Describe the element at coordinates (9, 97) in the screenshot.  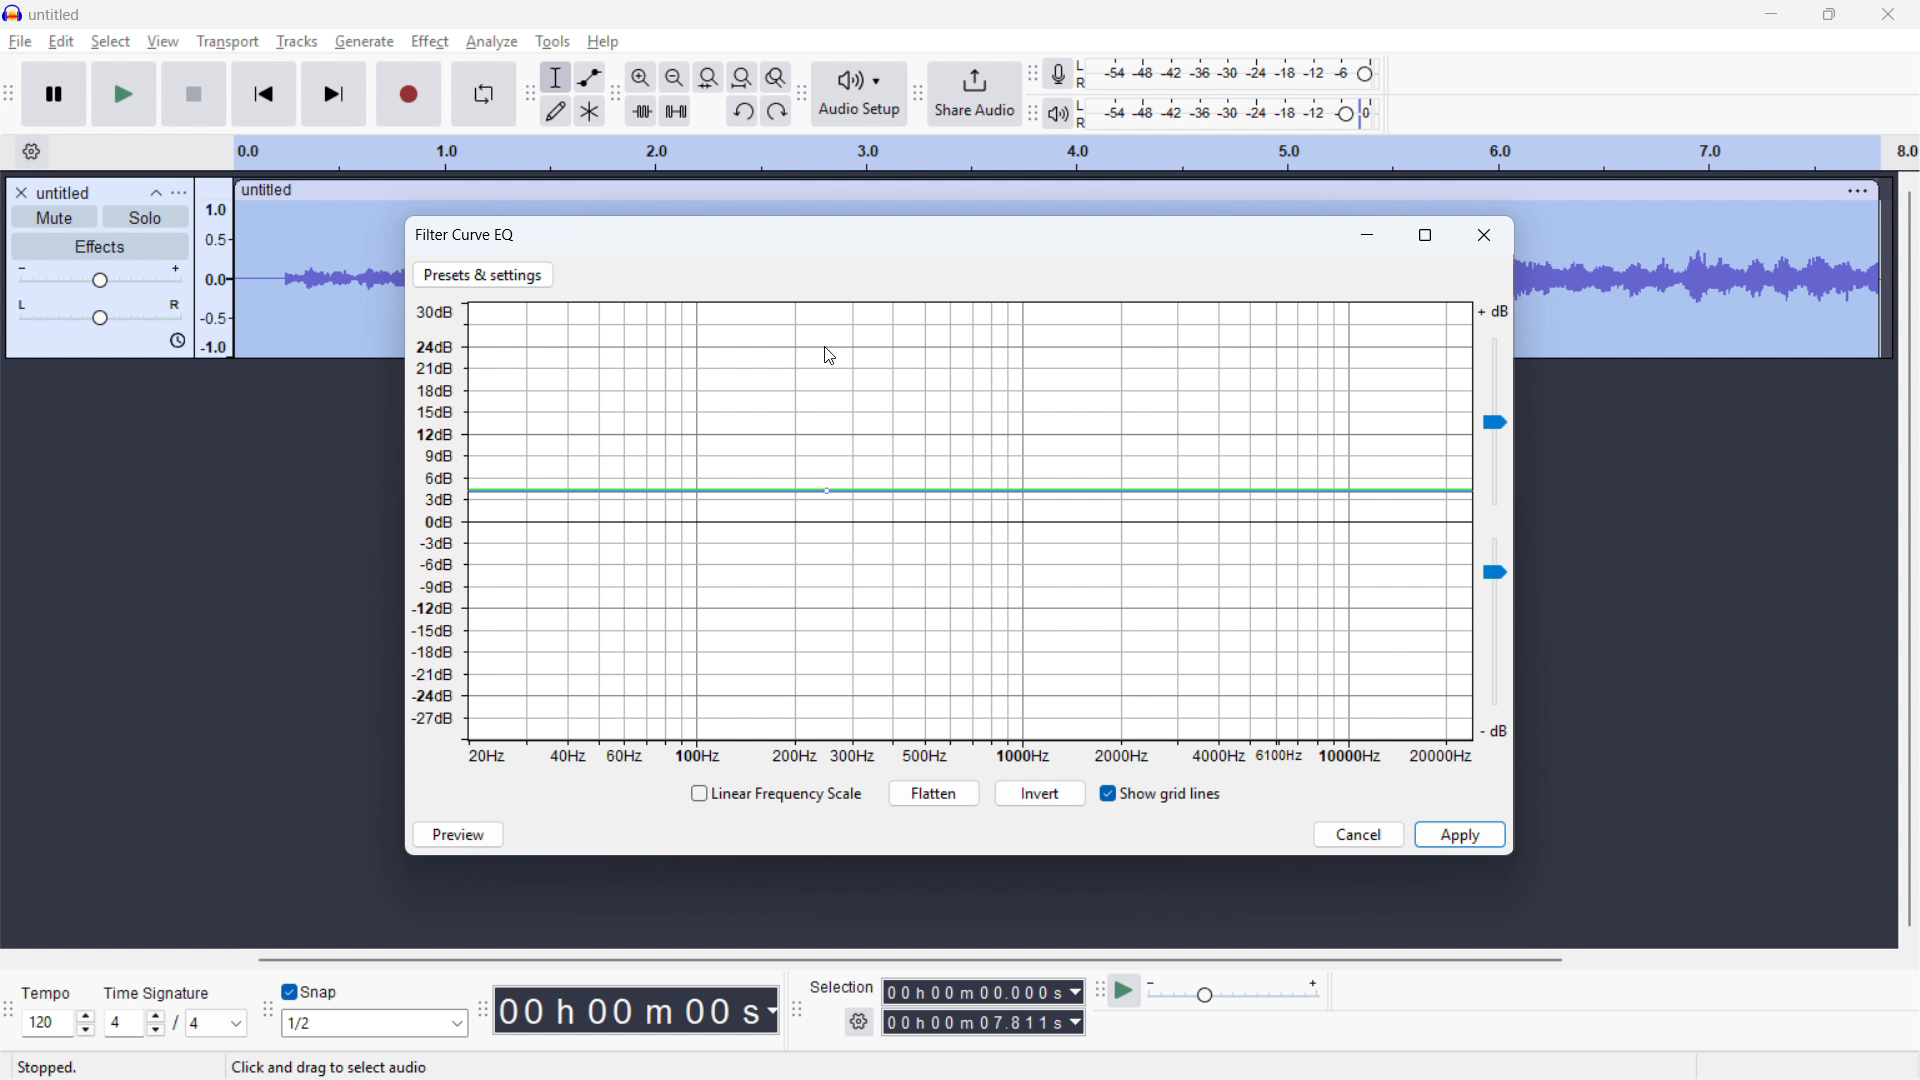
I see `transport toolbar` at that location.